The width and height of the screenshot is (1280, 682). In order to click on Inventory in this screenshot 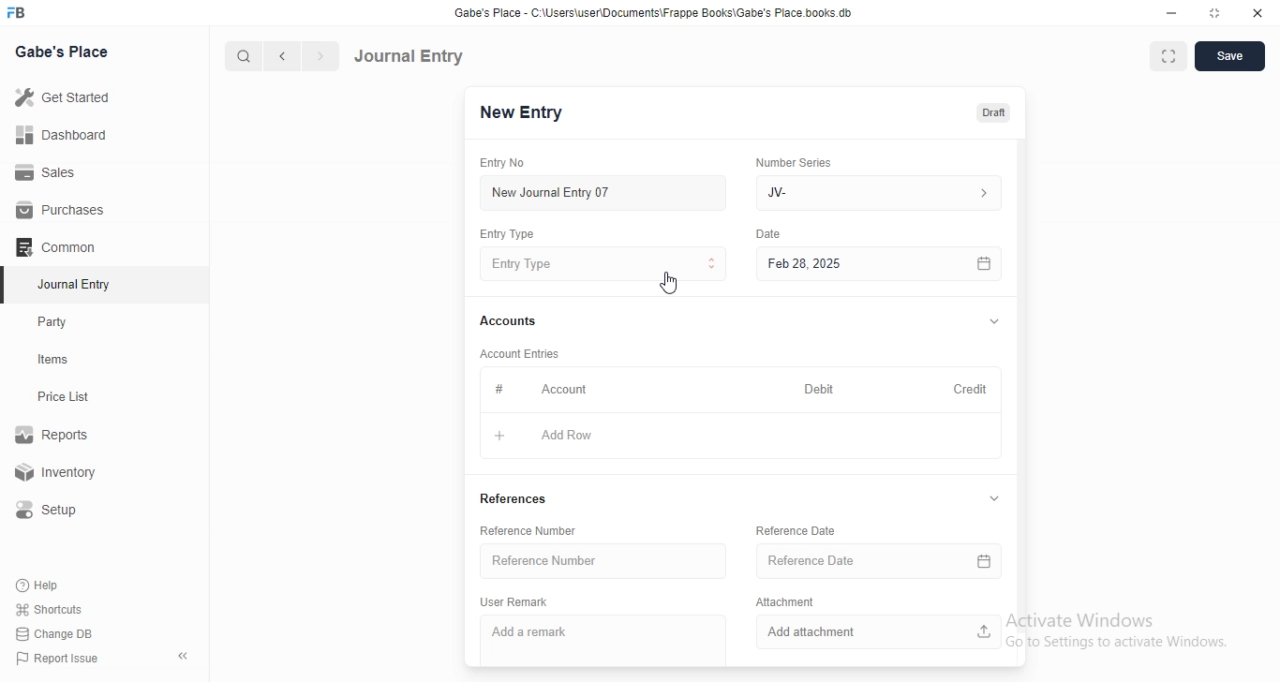, I will do `click(59, 474)`.